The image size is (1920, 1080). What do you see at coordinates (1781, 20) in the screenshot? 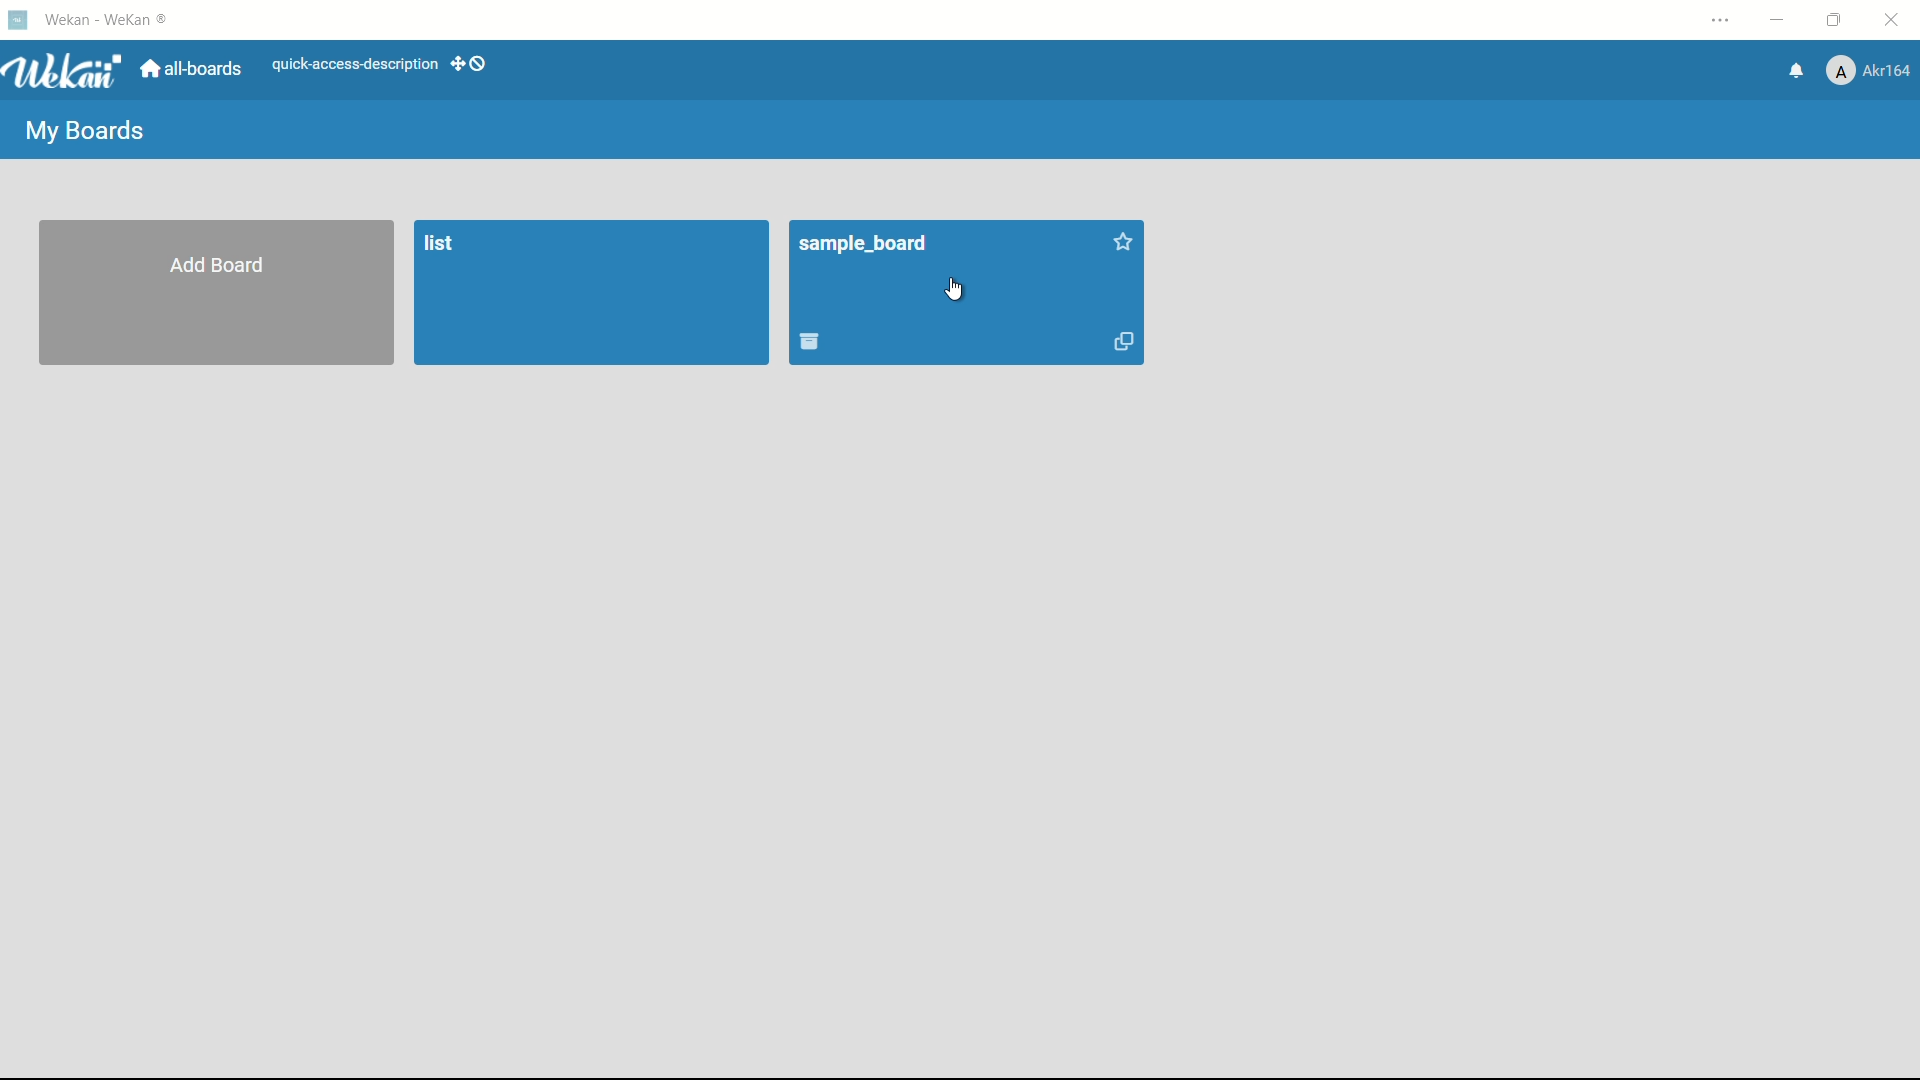
I see `minimize` at bounding box center [1781, 20].